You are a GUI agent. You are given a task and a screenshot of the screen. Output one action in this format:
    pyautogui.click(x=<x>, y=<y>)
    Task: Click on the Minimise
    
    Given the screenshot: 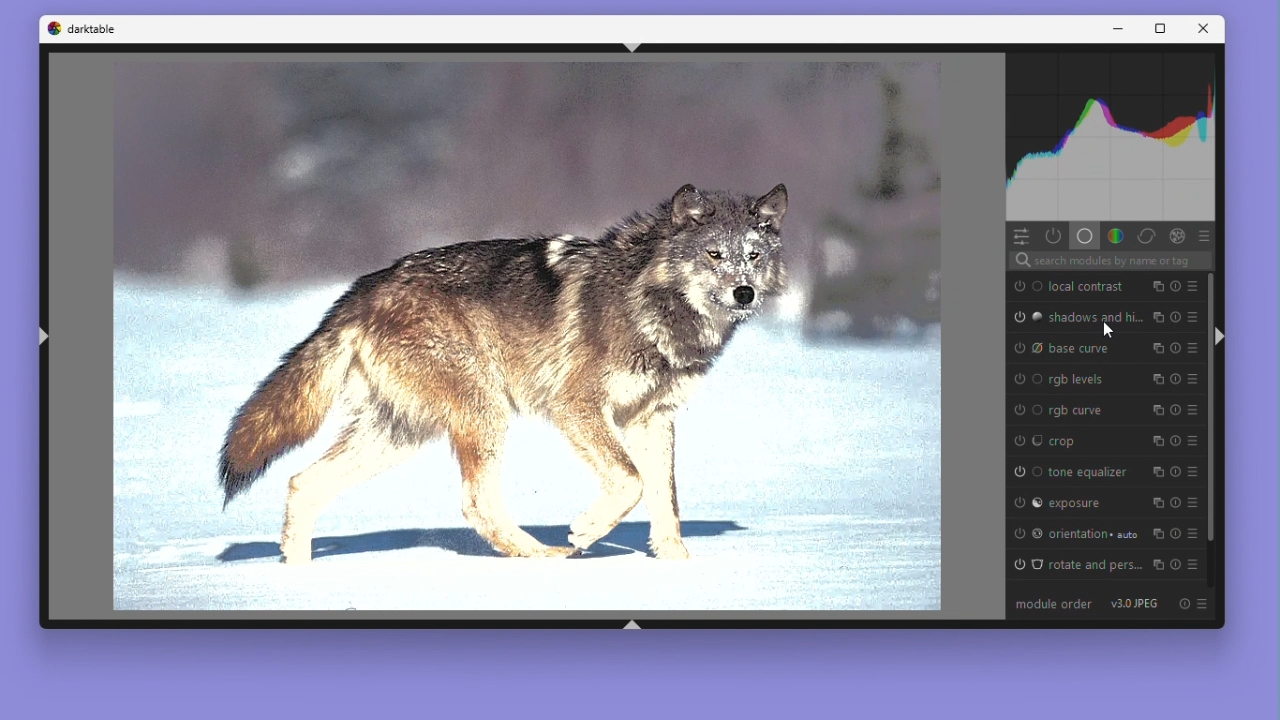 What is the action you would take?
    pyautogui.click(x=1125, y=30)
    